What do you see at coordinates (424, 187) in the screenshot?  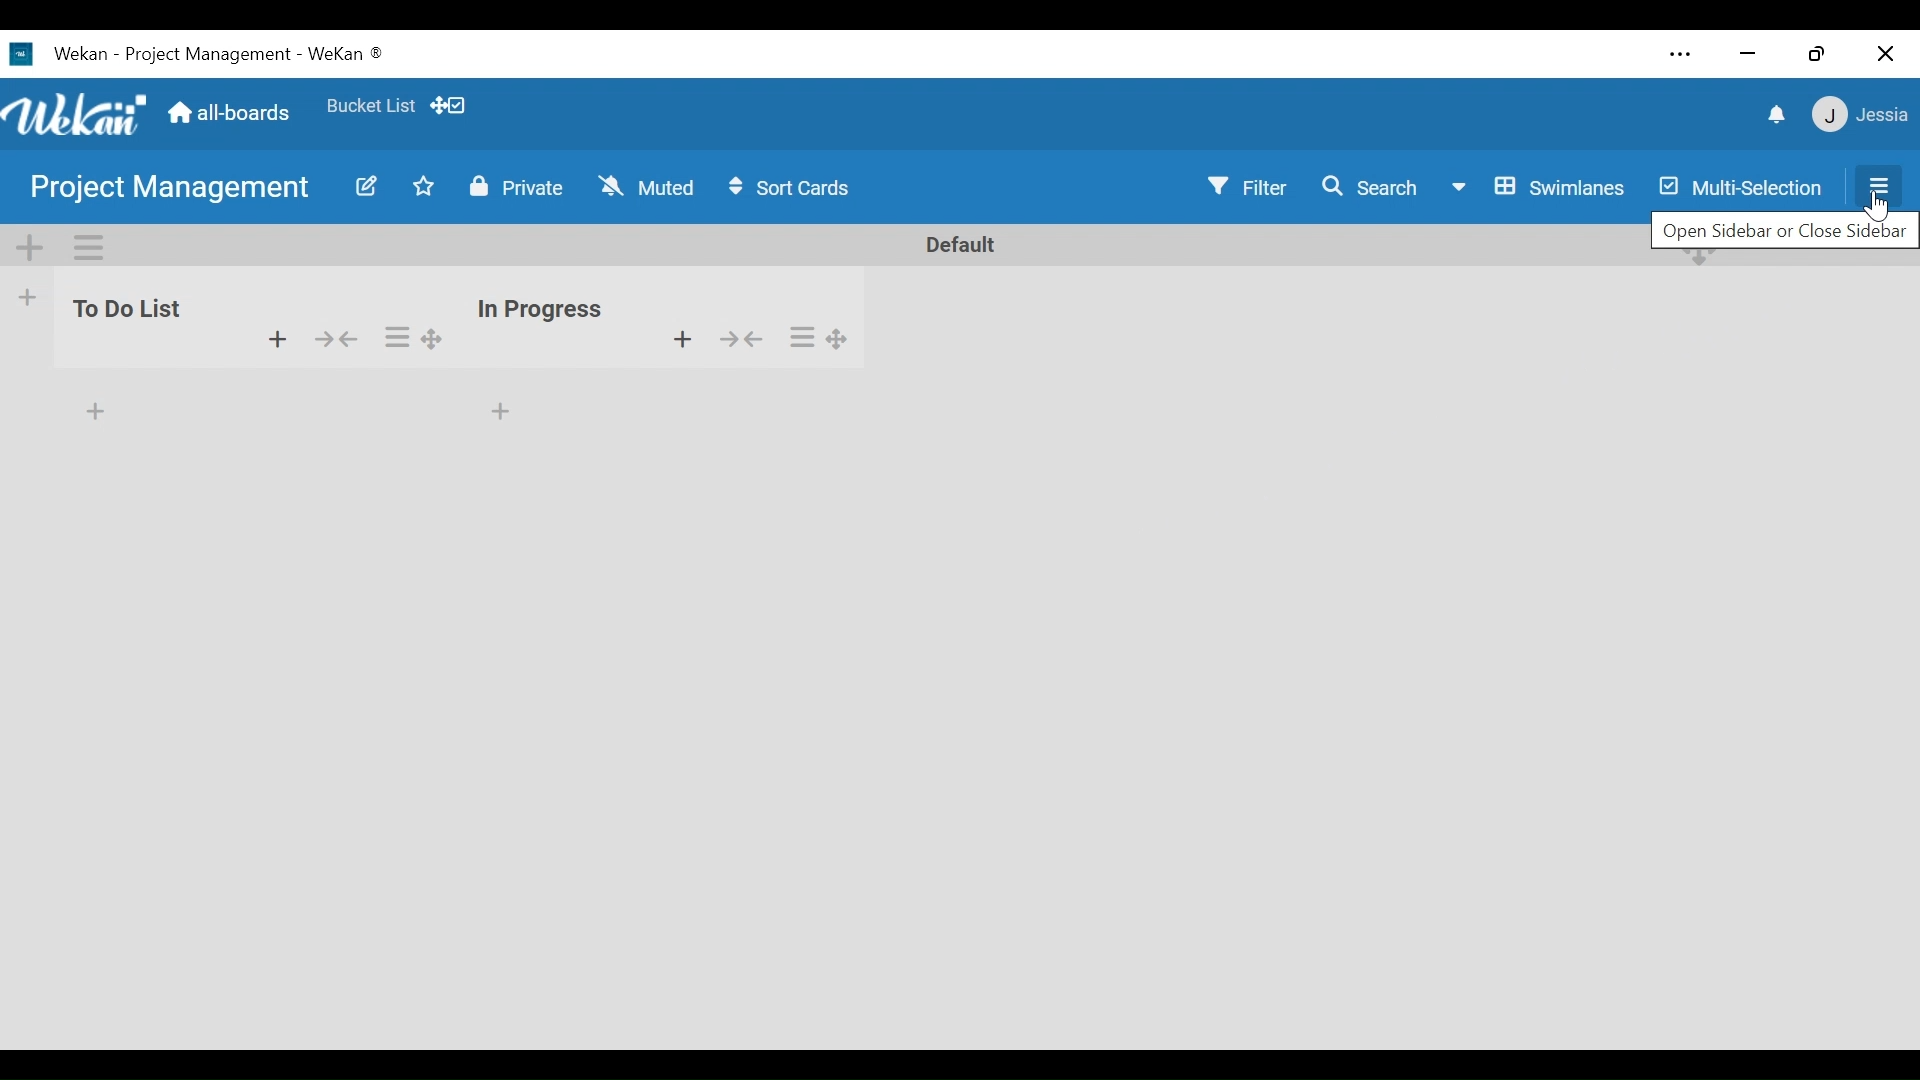 I see `Toggle Favorites` at bounding box center [424, 187].